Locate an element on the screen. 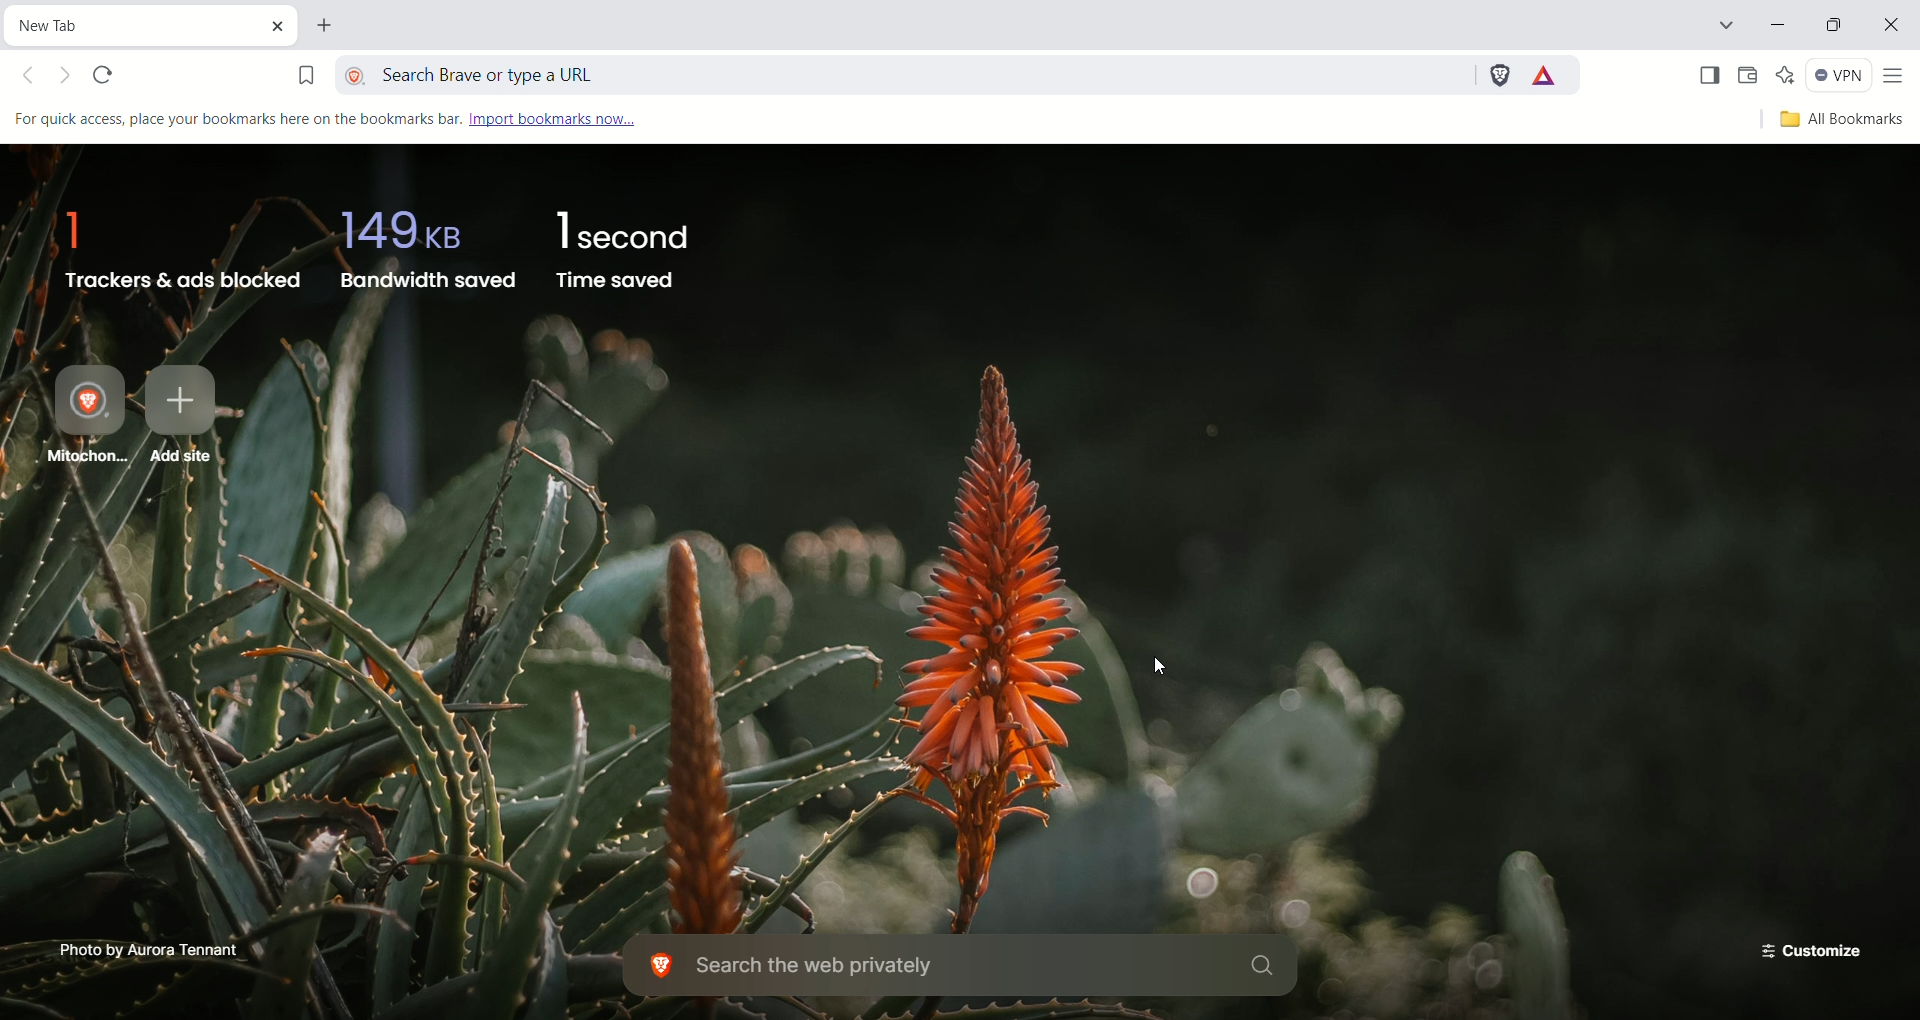  search the web privately is located at coordinates (965, 967).